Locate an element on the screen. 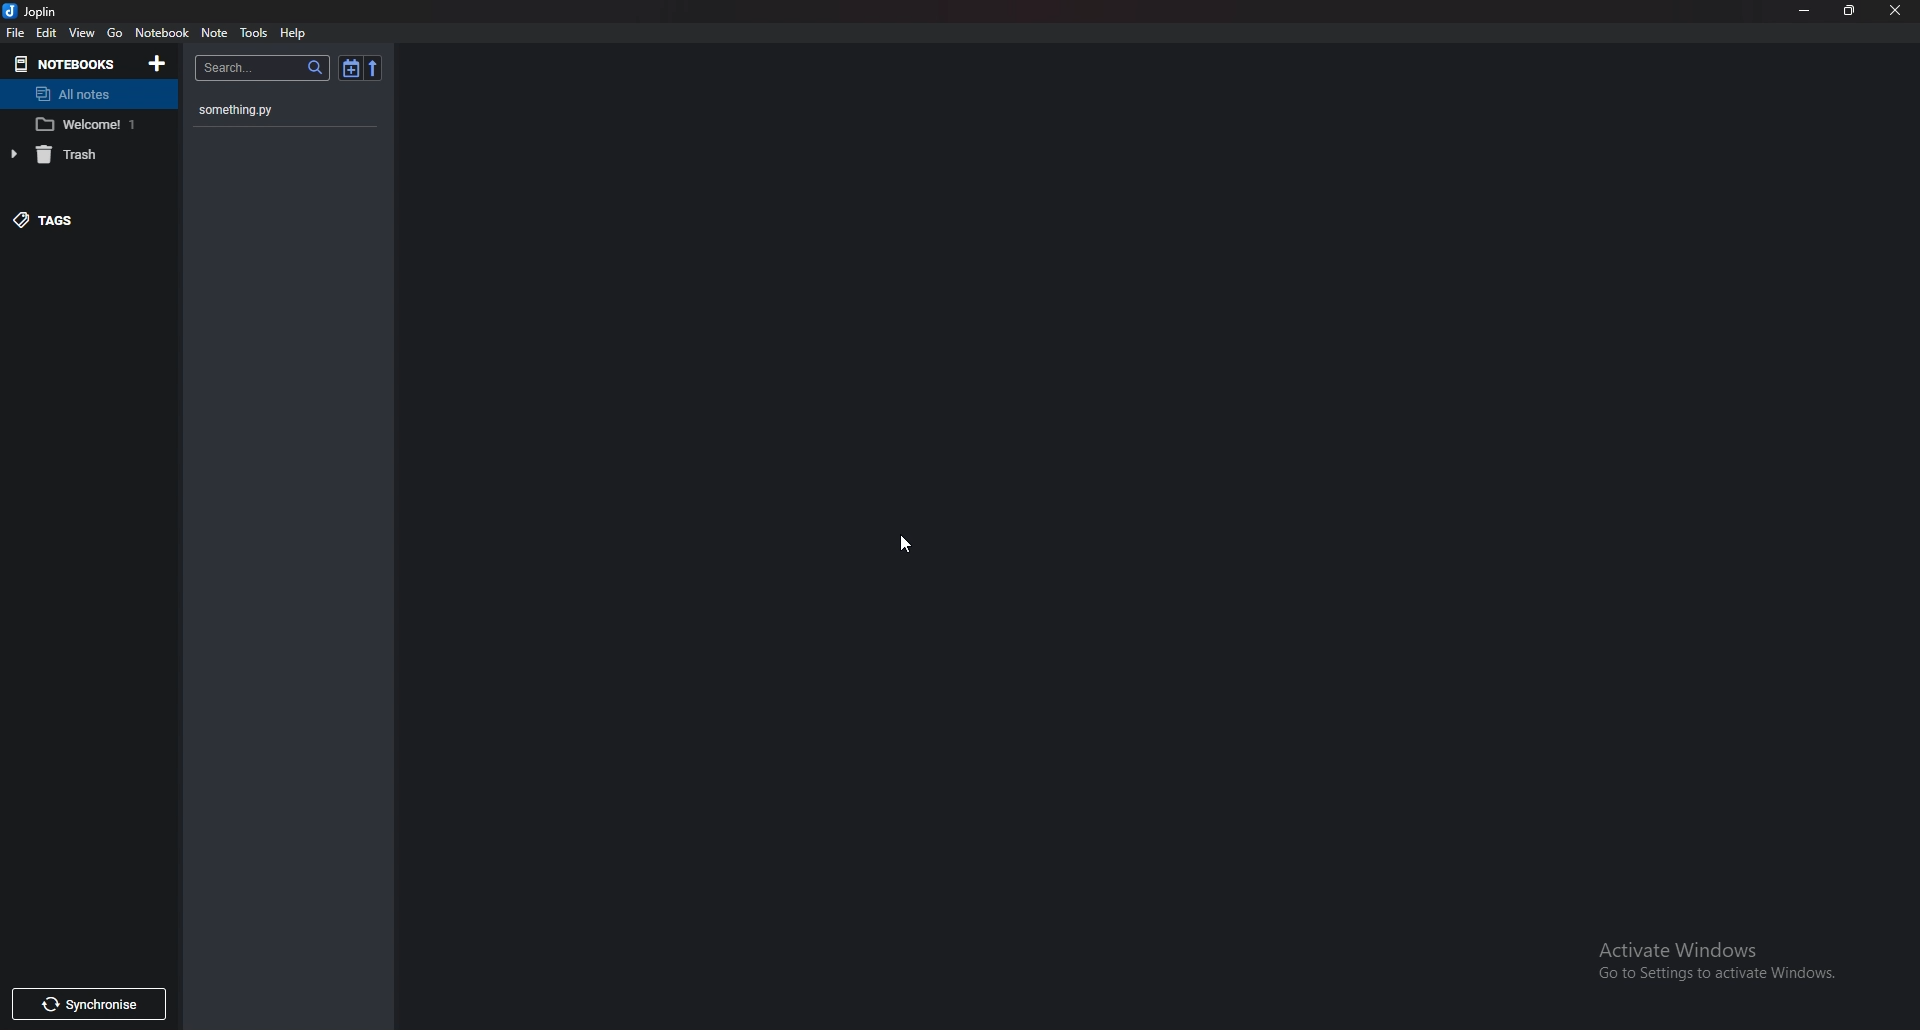  trash is located at coordinates (80, 152).